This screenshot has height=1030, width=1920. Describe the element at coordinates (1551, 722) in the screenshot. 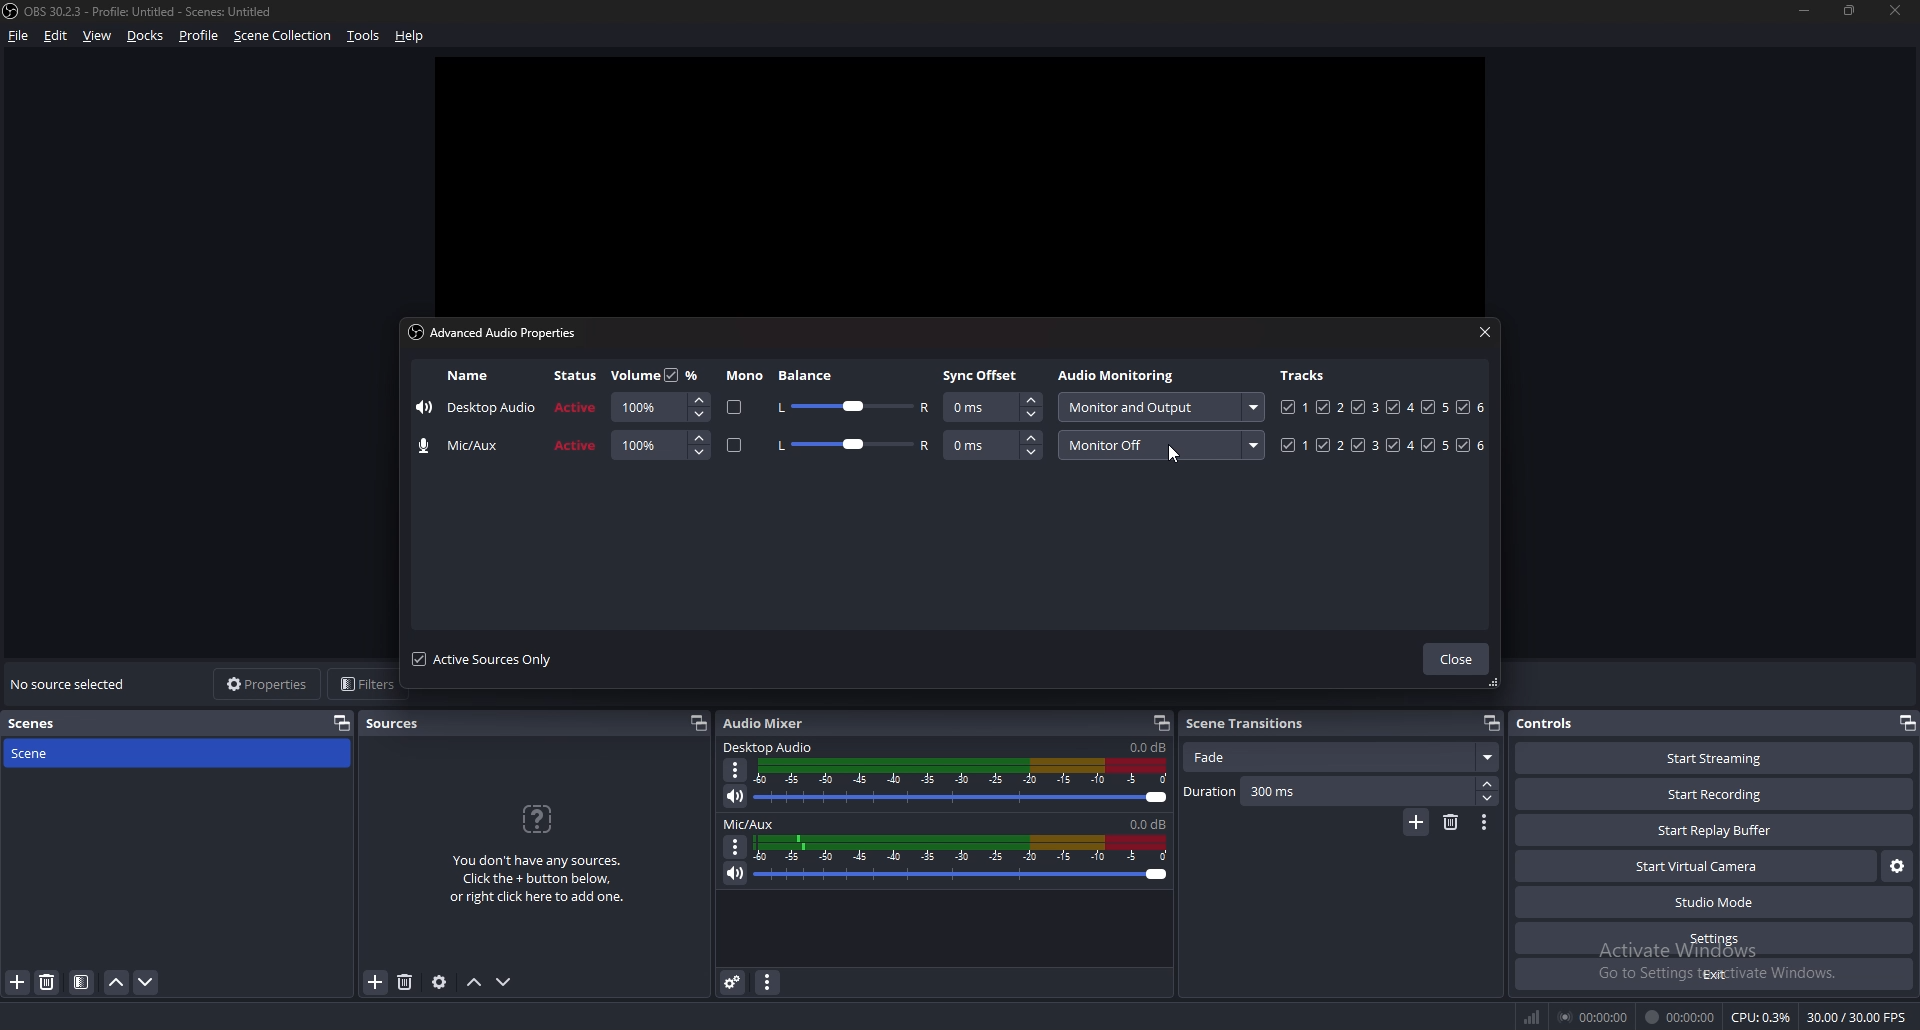

I see `controls` at that location.